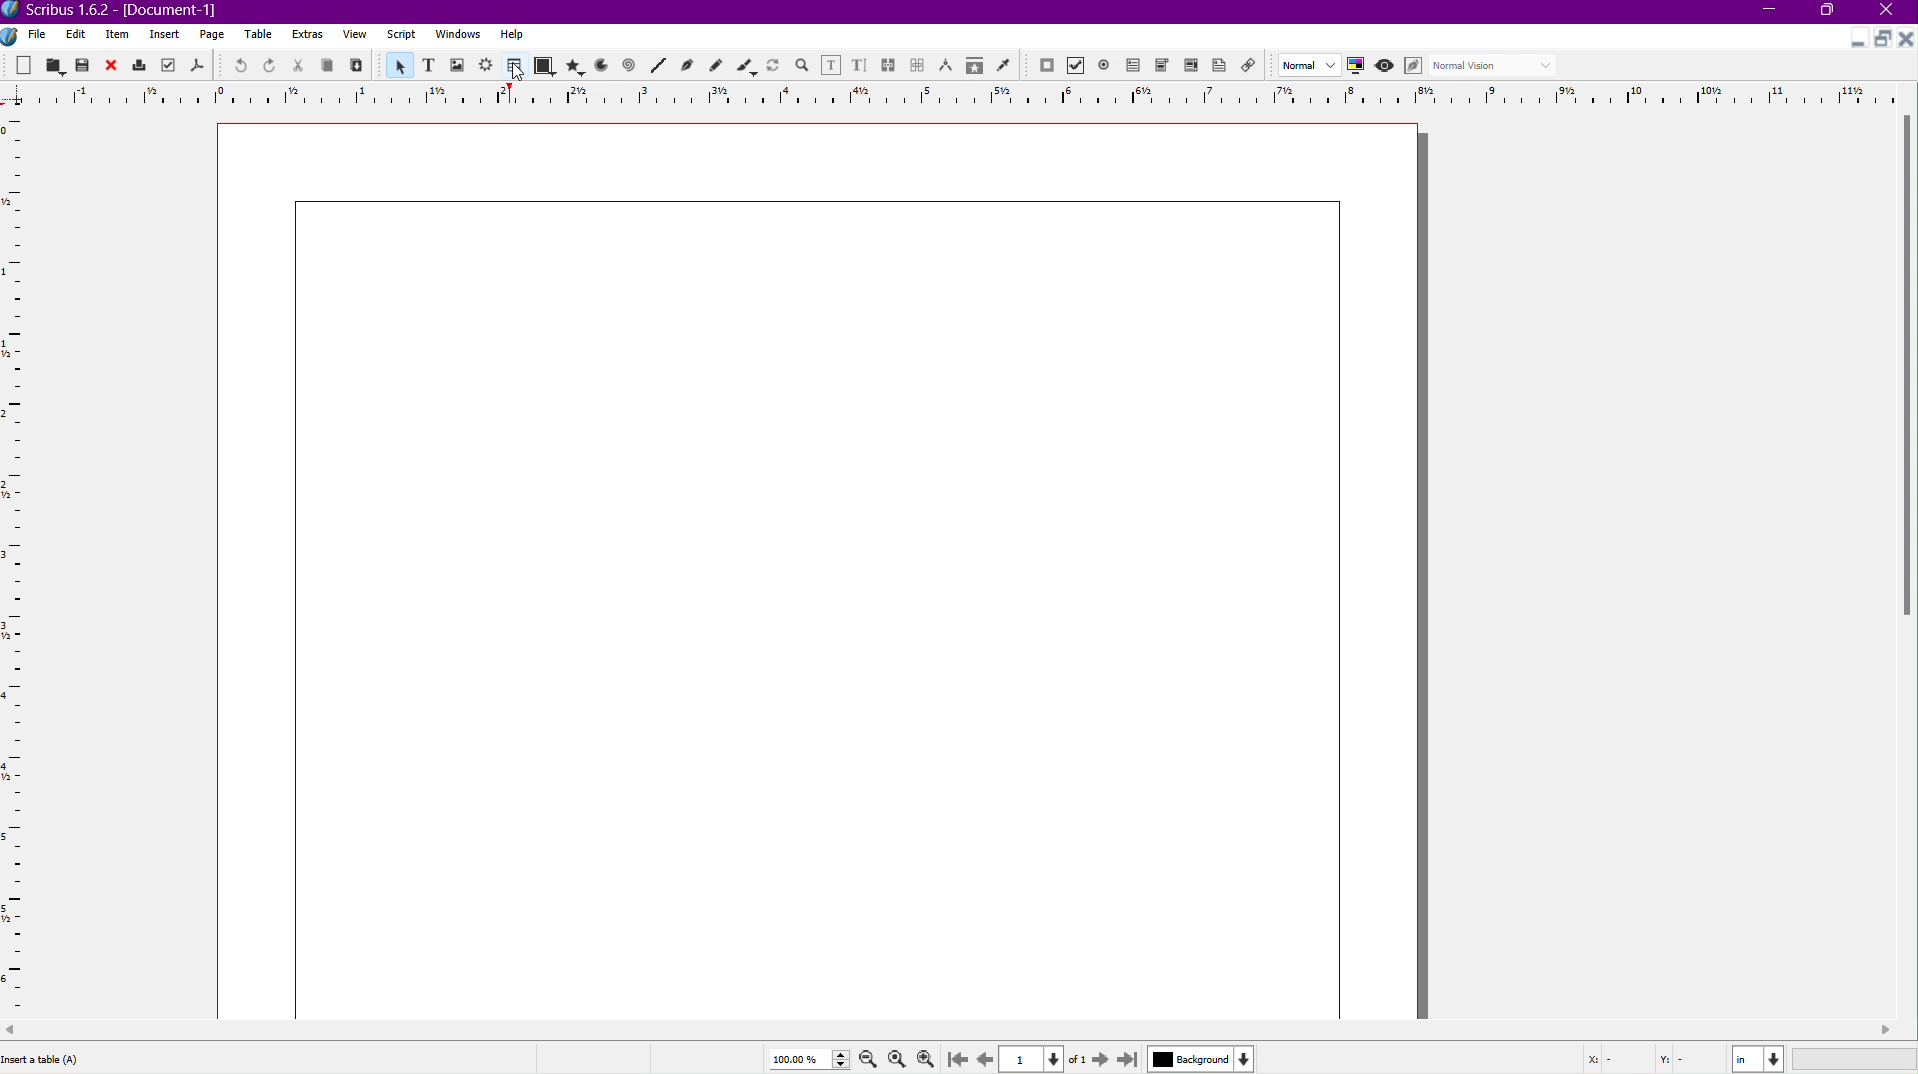 The height and width of the screenshot is (1074, 1918). What do you see at coordinates (1387, 67) in the screenshot?
I see `Preview Mode` at bounding box center [1387, 67].